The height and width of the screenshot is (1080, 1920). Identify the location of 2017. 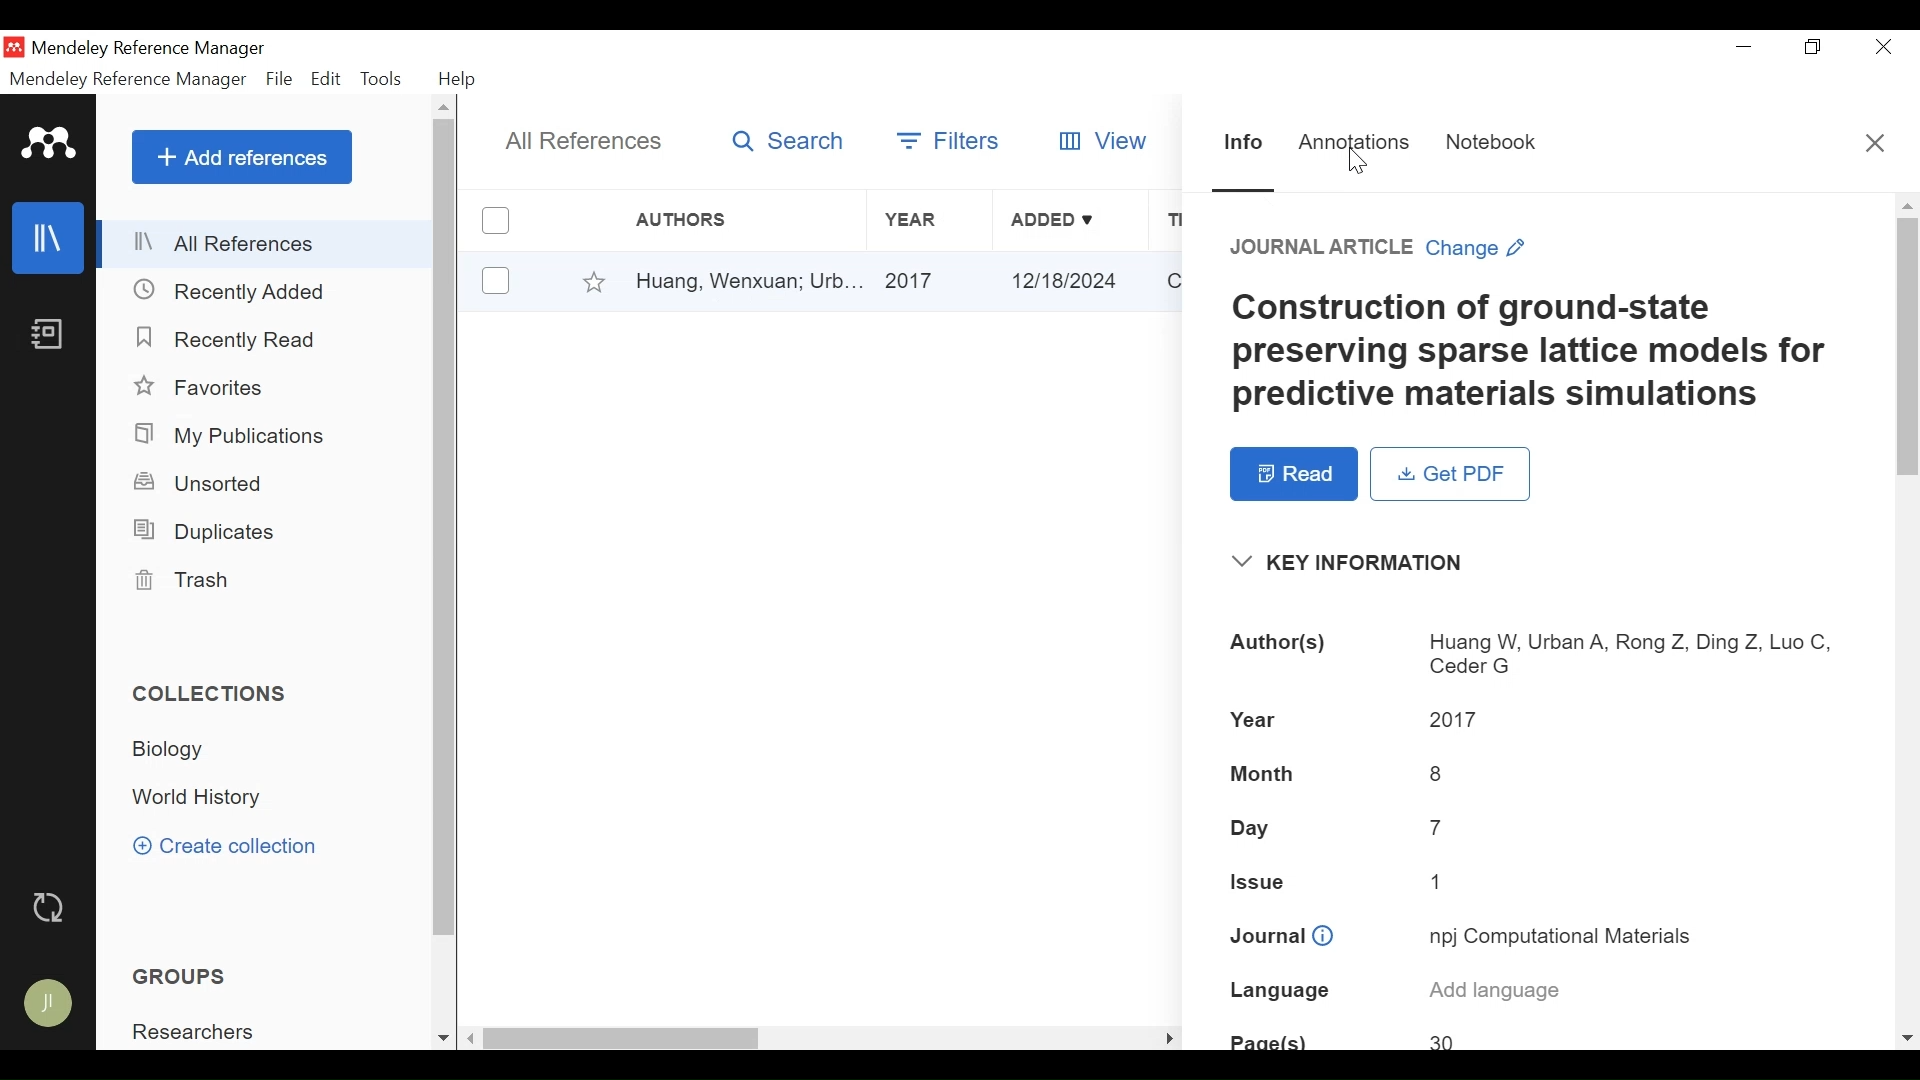
(933, 281).